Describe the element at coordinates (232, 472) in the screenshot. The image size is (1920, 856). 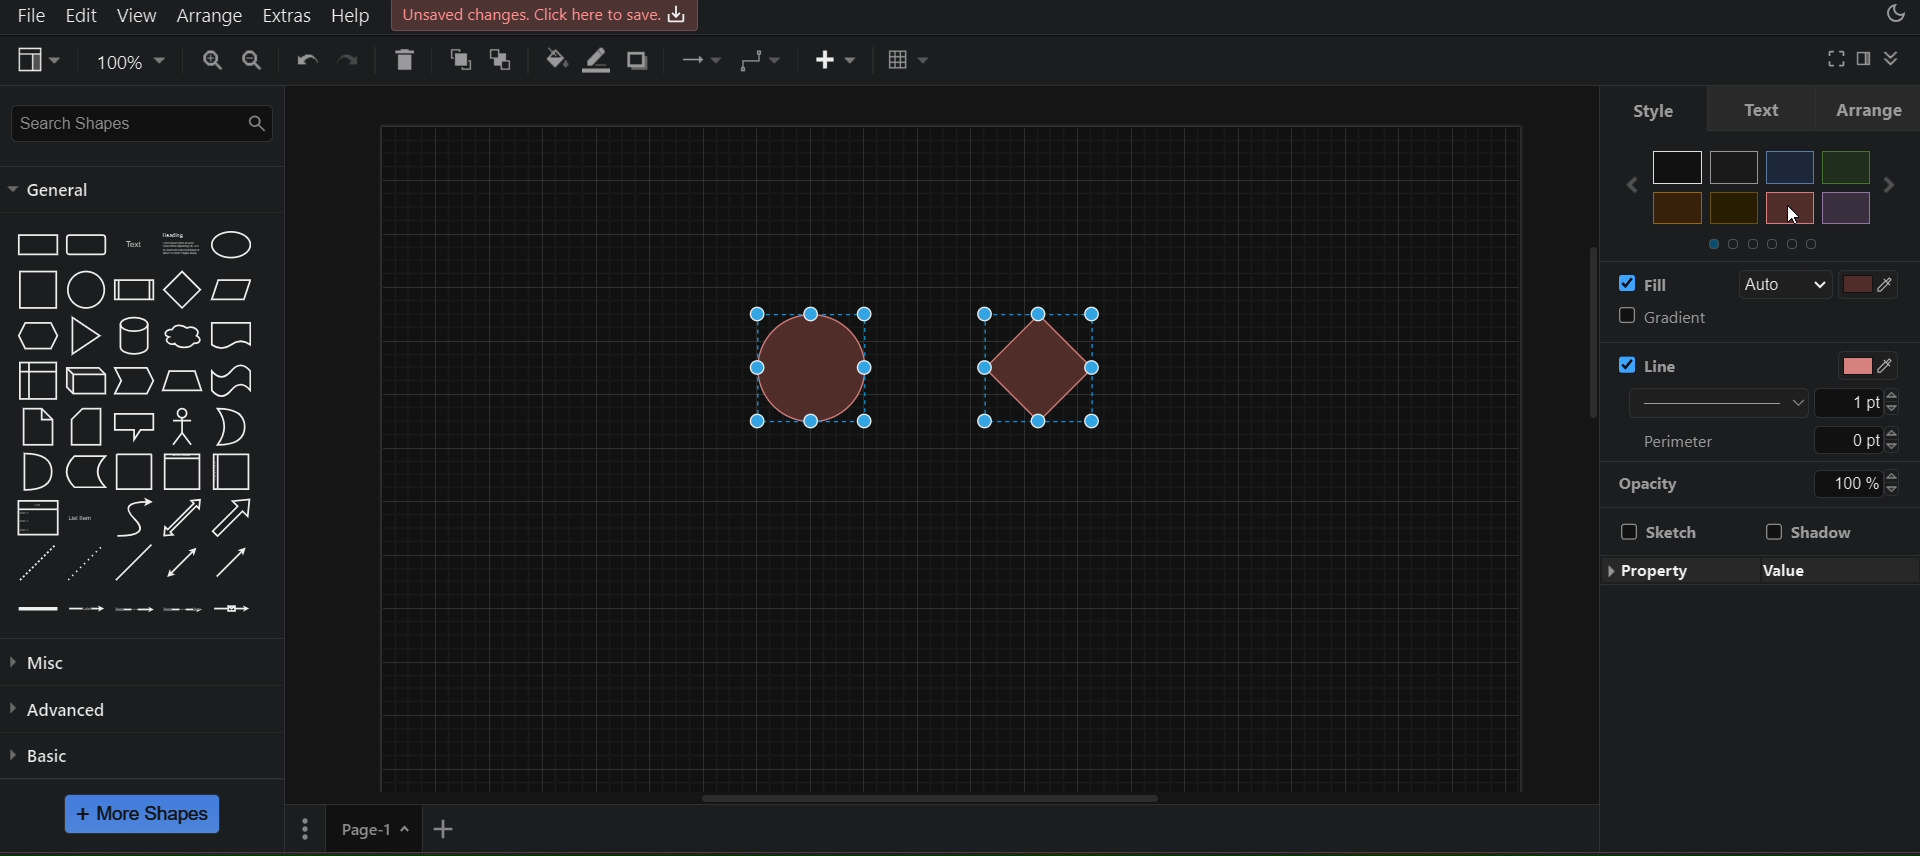
I see `Horizantal Contianer` at that location.